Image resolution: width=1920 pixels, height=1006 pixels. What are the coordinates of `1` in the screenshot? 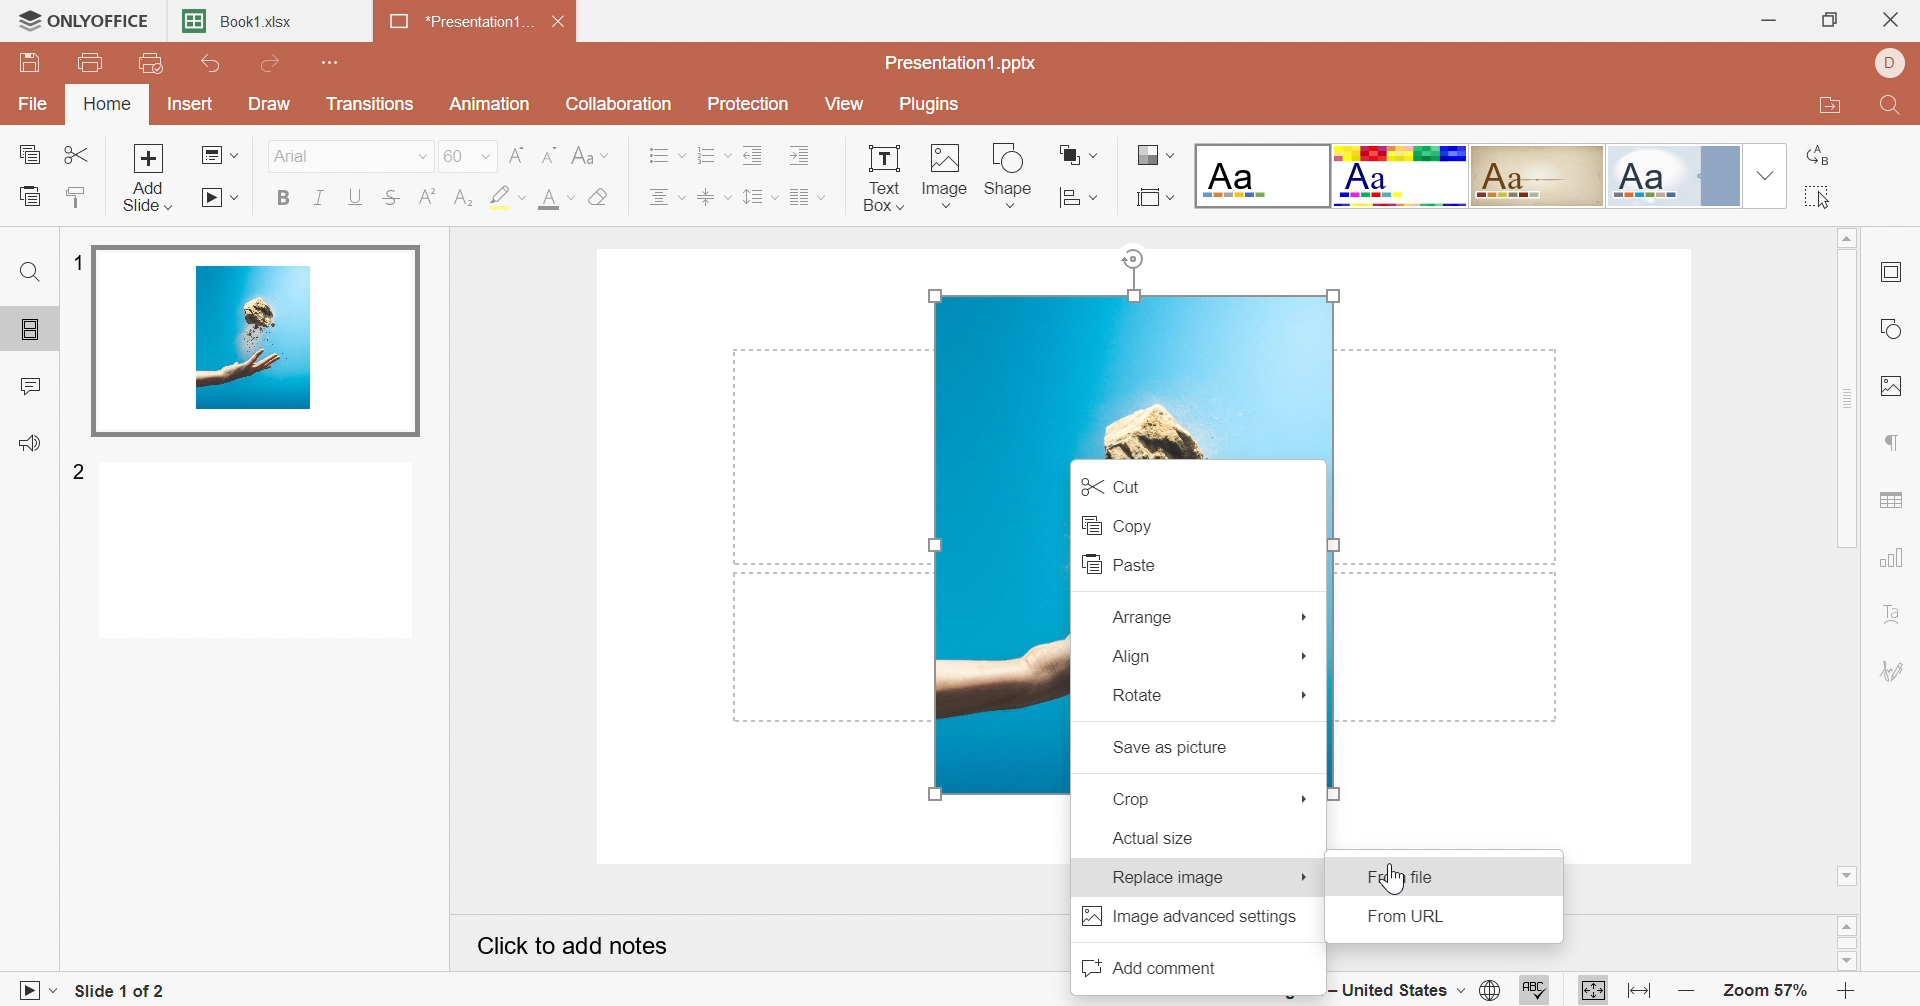 It's located at (78, 262).